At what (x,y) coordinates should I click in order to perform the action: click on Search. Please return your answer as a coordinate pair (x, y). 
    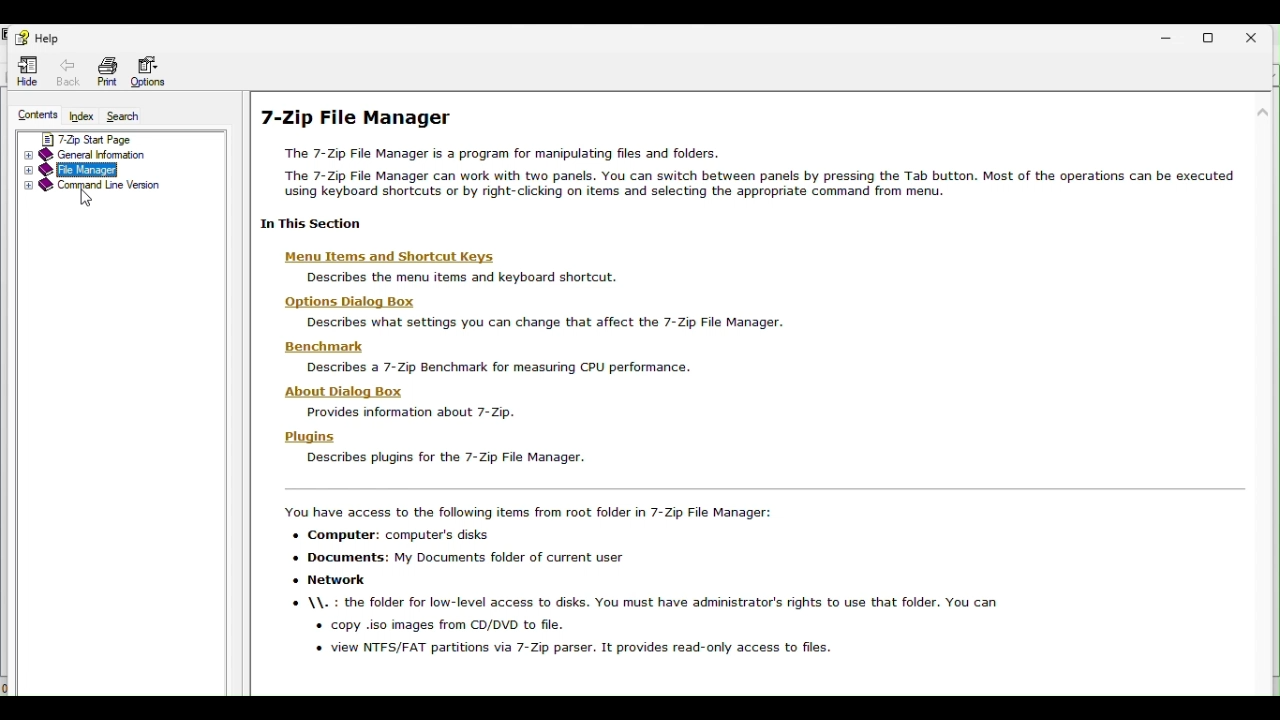
    Looking at the image, I should click on (127, 117).